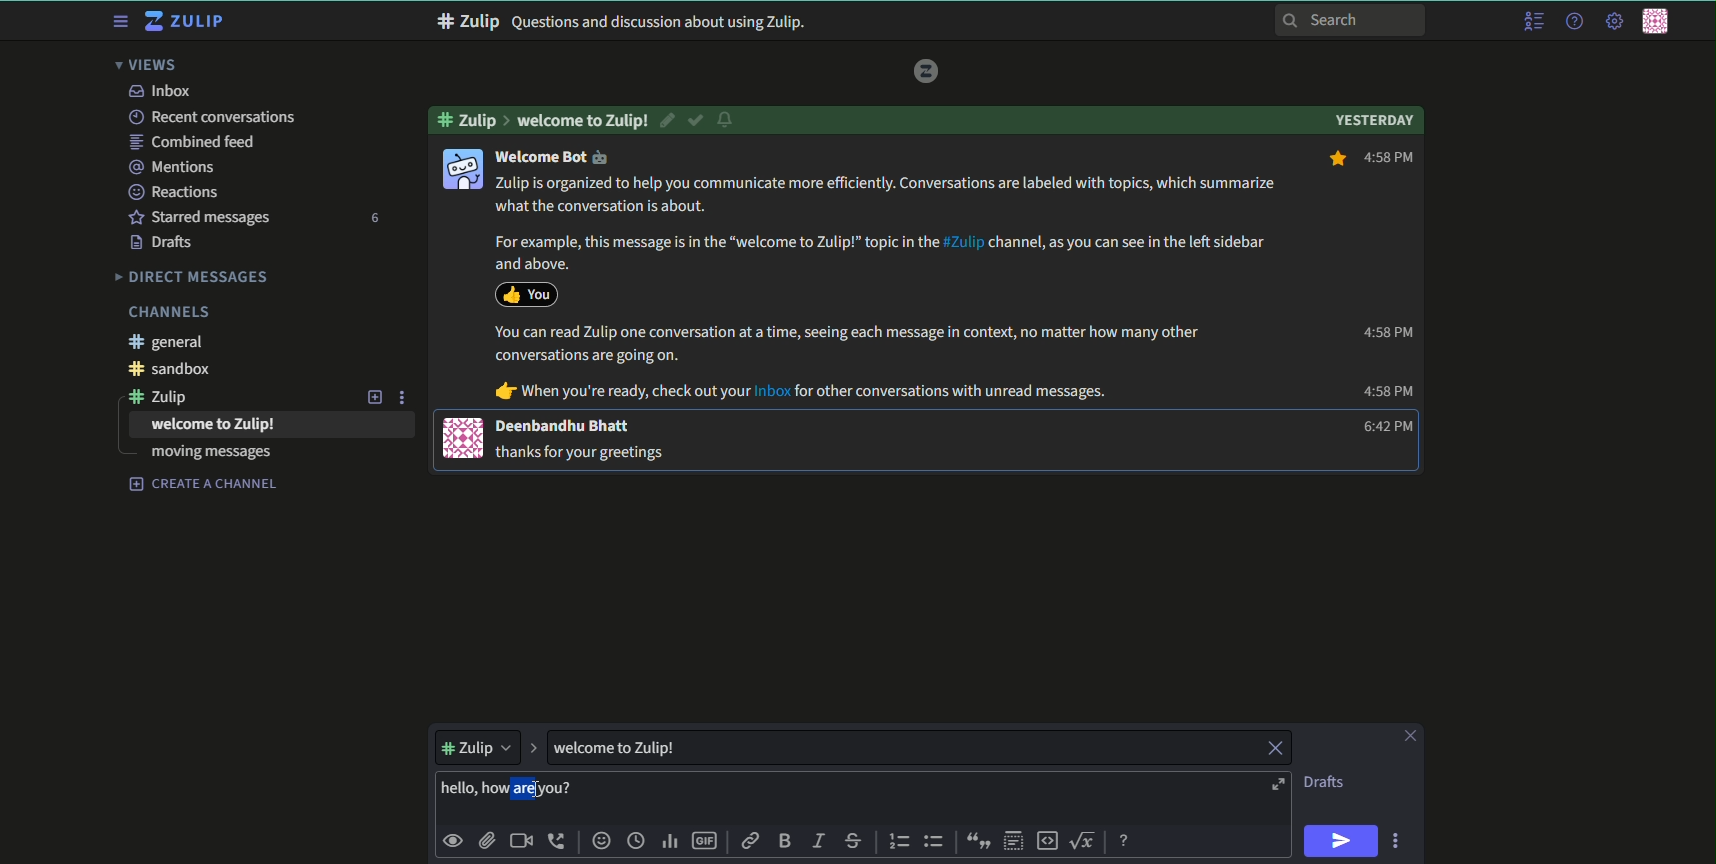 This screenshot has width=1716, height=864. I want to click on resolved, so click(697, 120).